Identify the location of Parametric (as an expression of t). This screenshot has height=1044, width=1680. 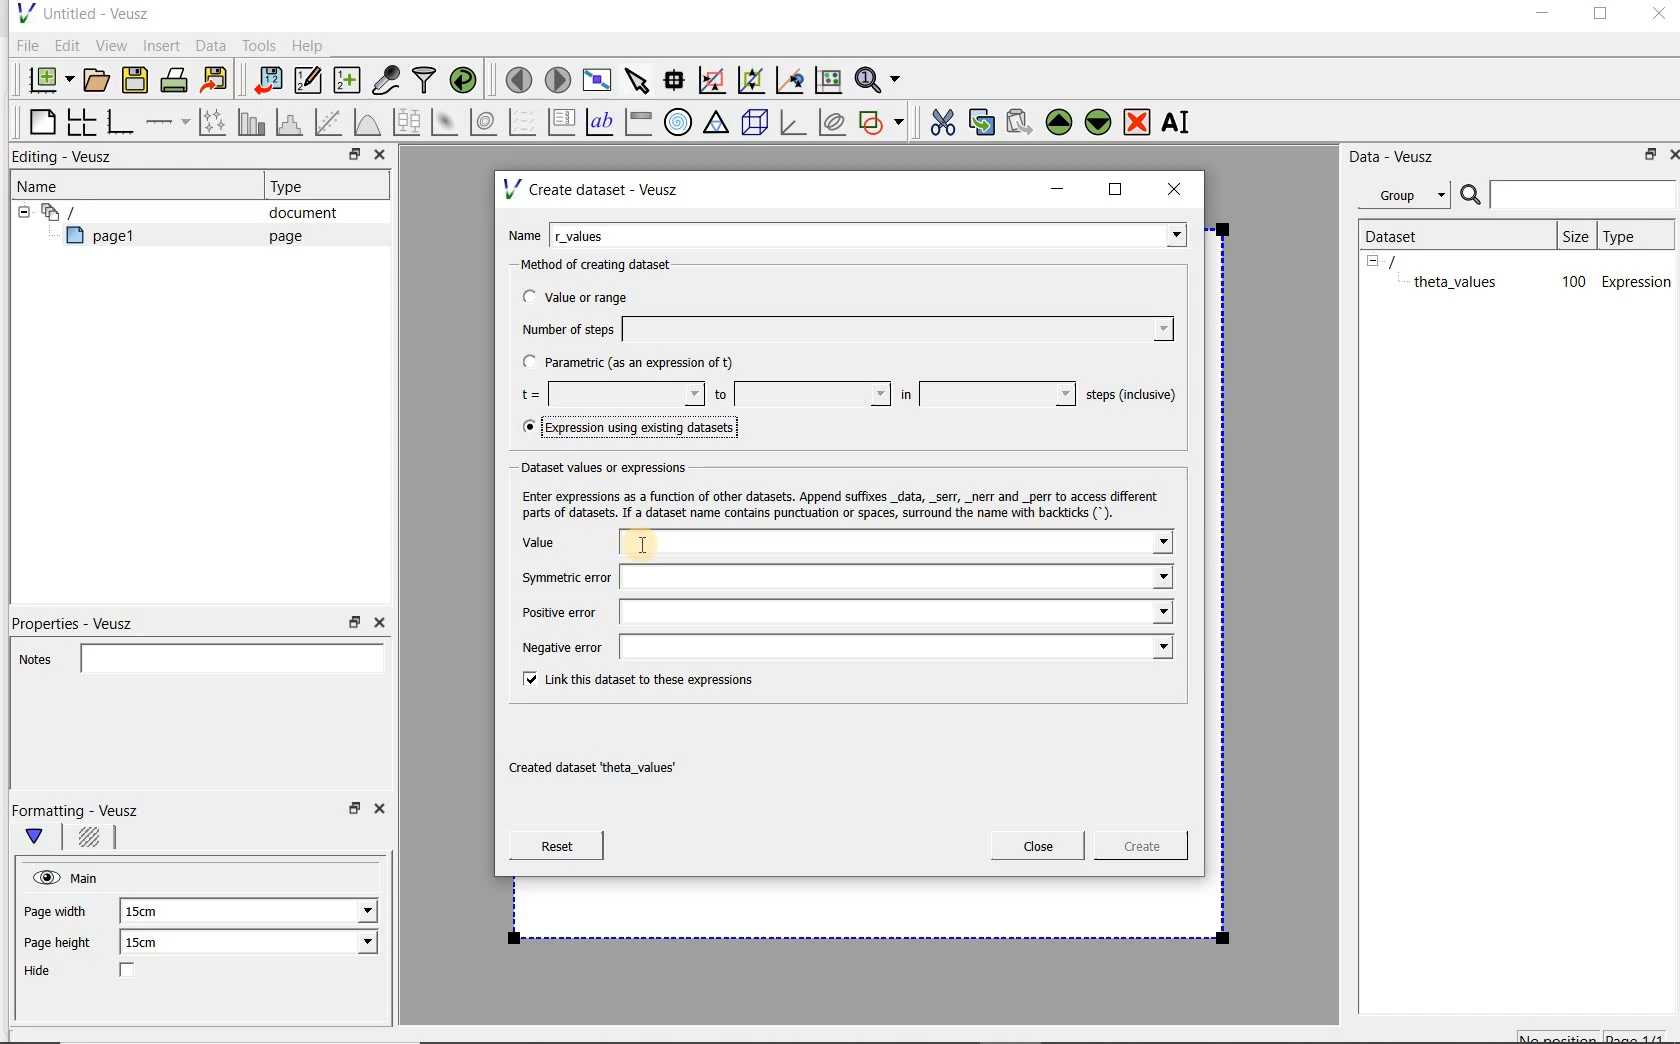
(637, 363).